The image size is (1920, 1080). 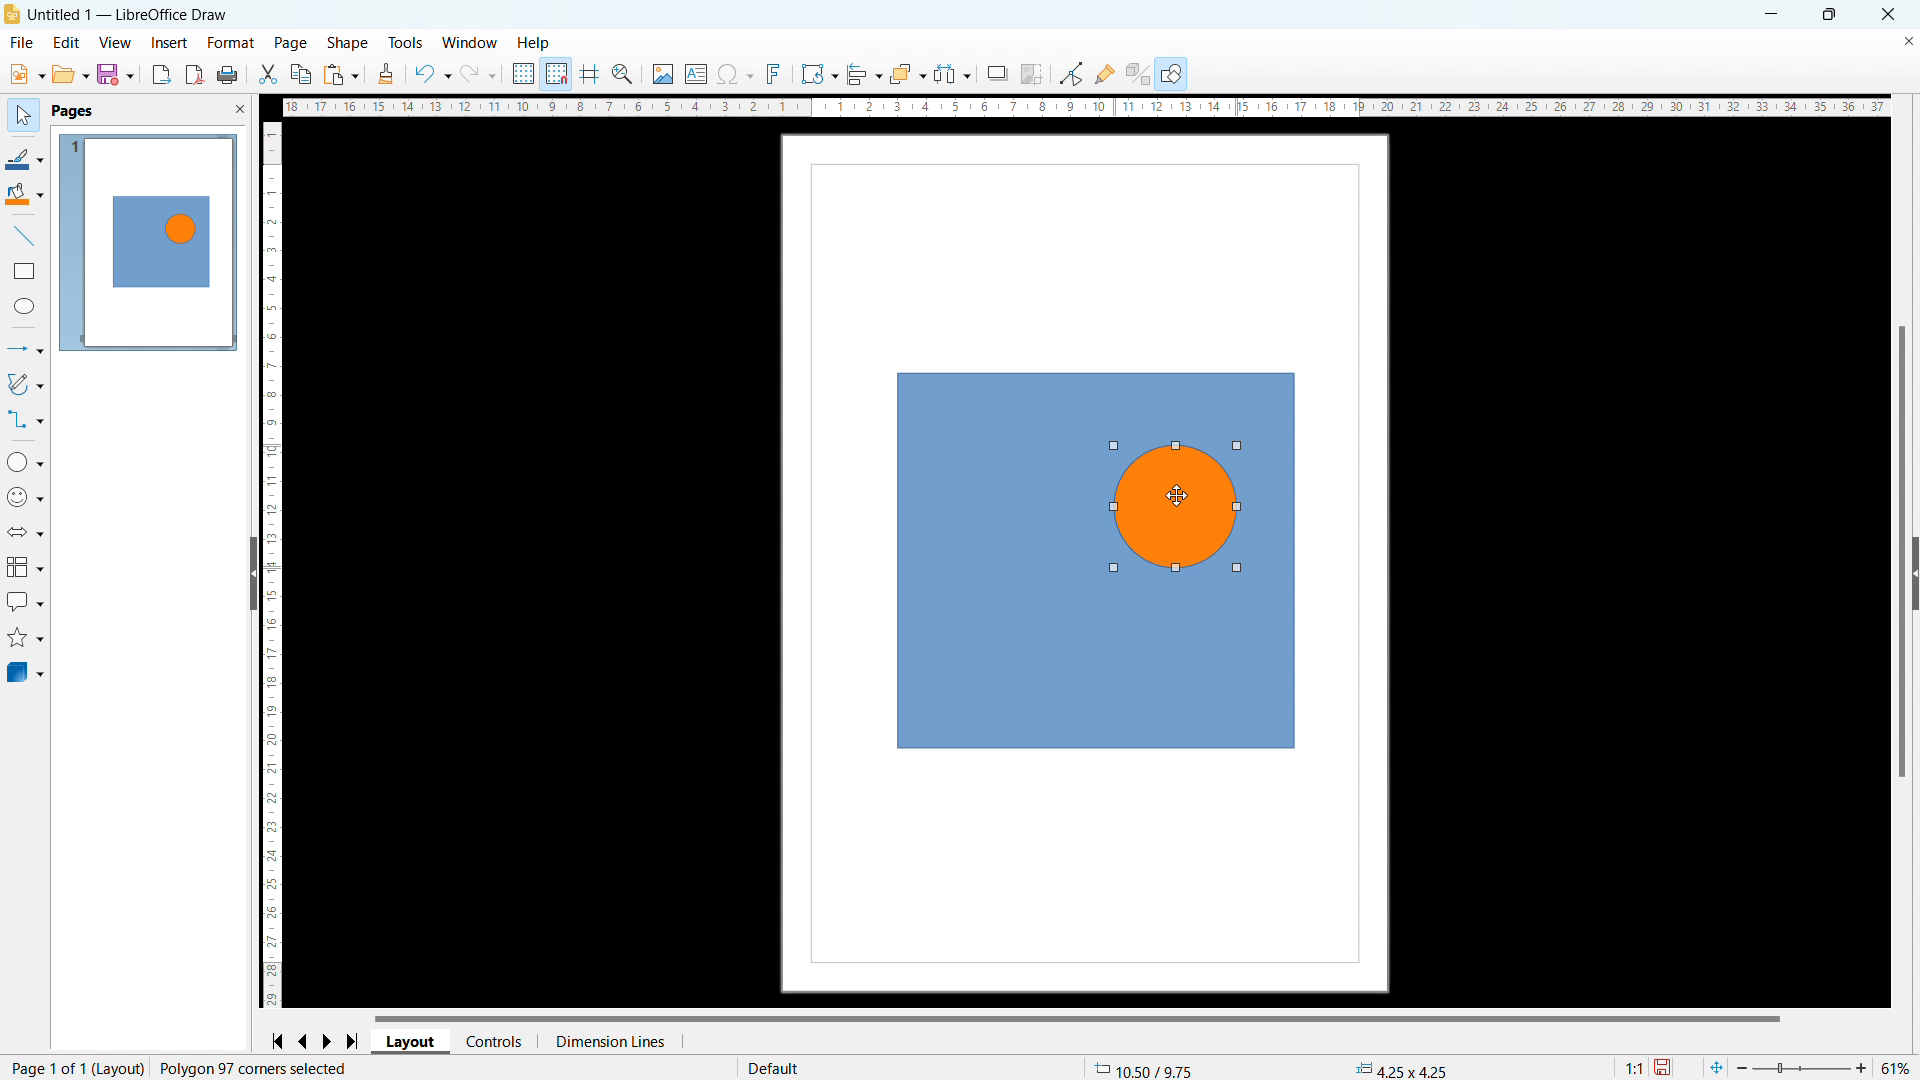 What do you see at coordinates (348, 44) in the screenshot?
I see `shape` at bounding box center [348, 44].